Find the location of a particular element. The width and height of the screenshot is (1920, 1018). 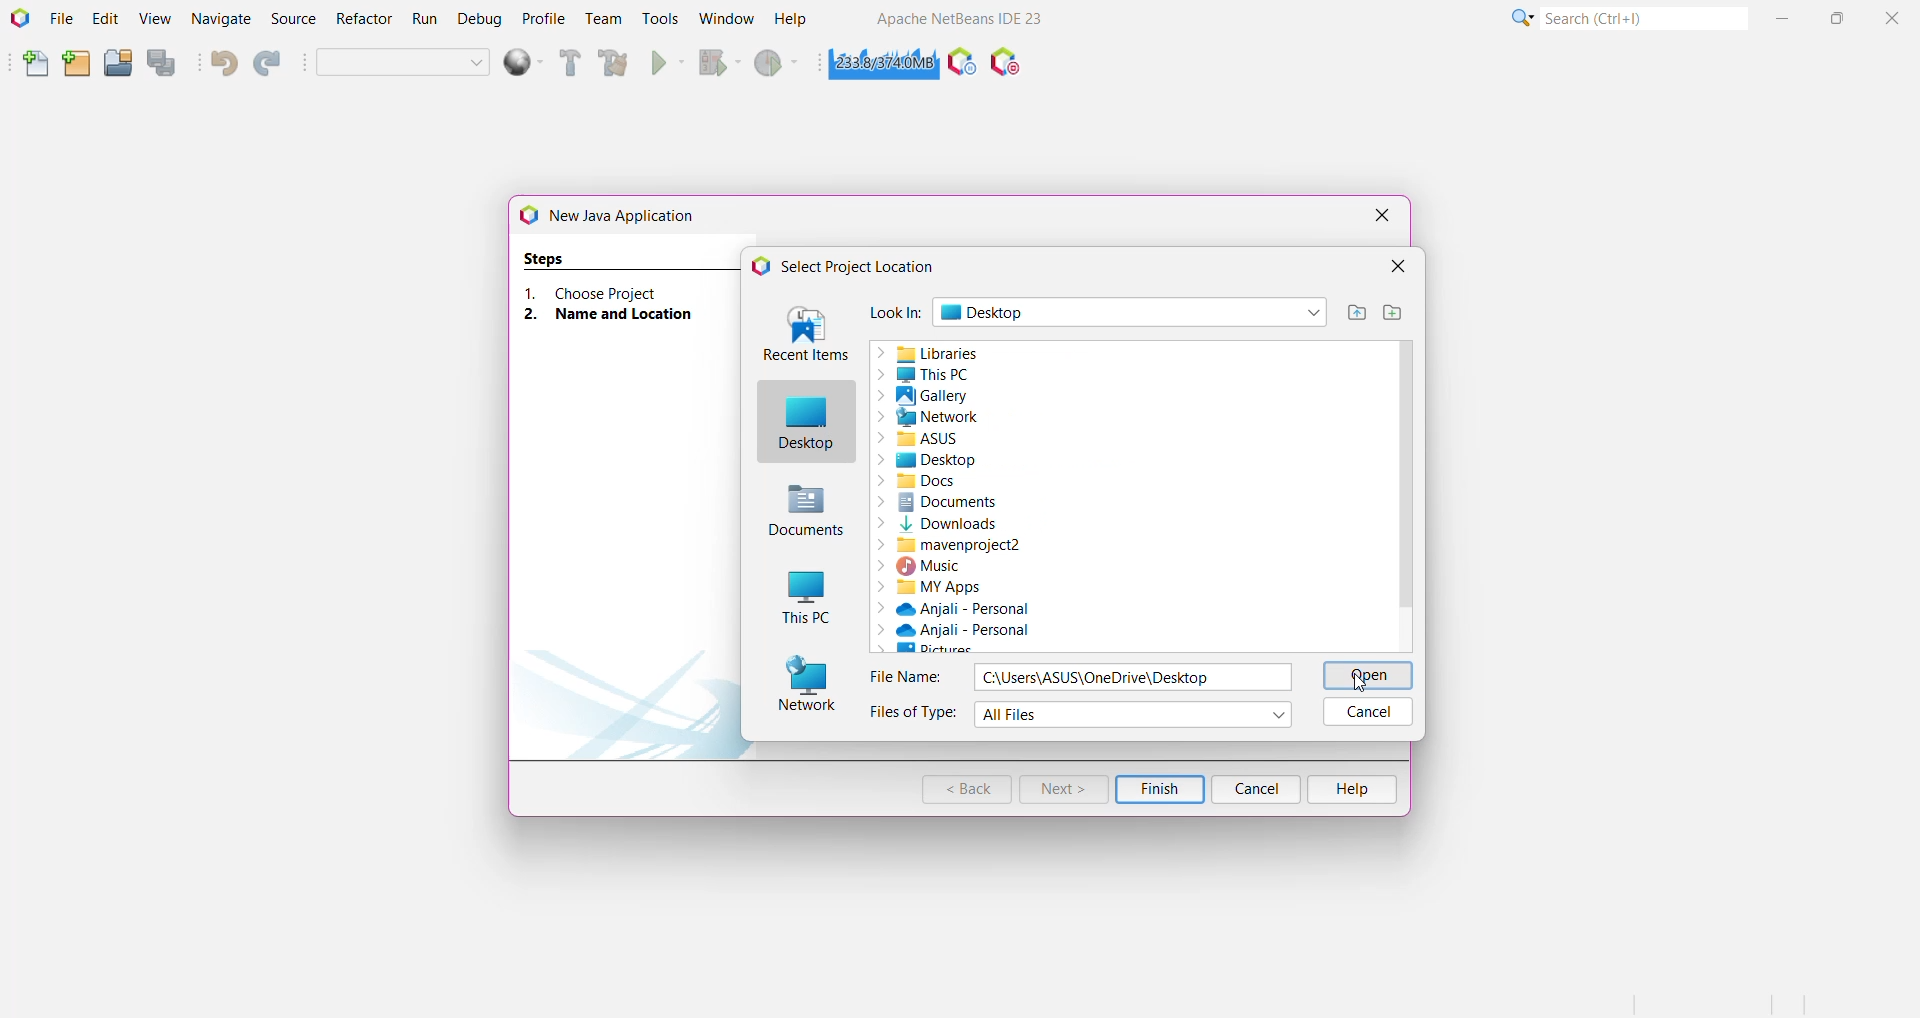

View is located at coordinates (155, 21).